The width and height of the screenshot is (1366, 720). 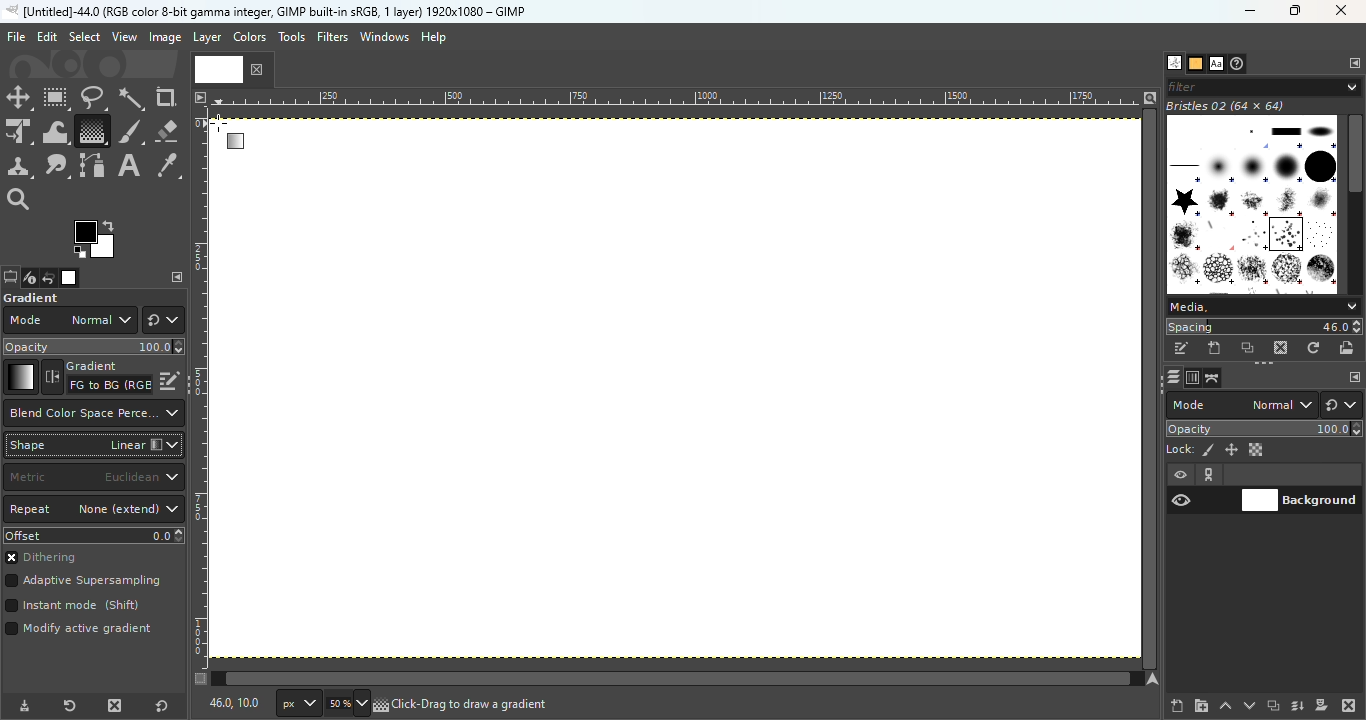 I want to click on Image Box, so click(x=1252, y=197).